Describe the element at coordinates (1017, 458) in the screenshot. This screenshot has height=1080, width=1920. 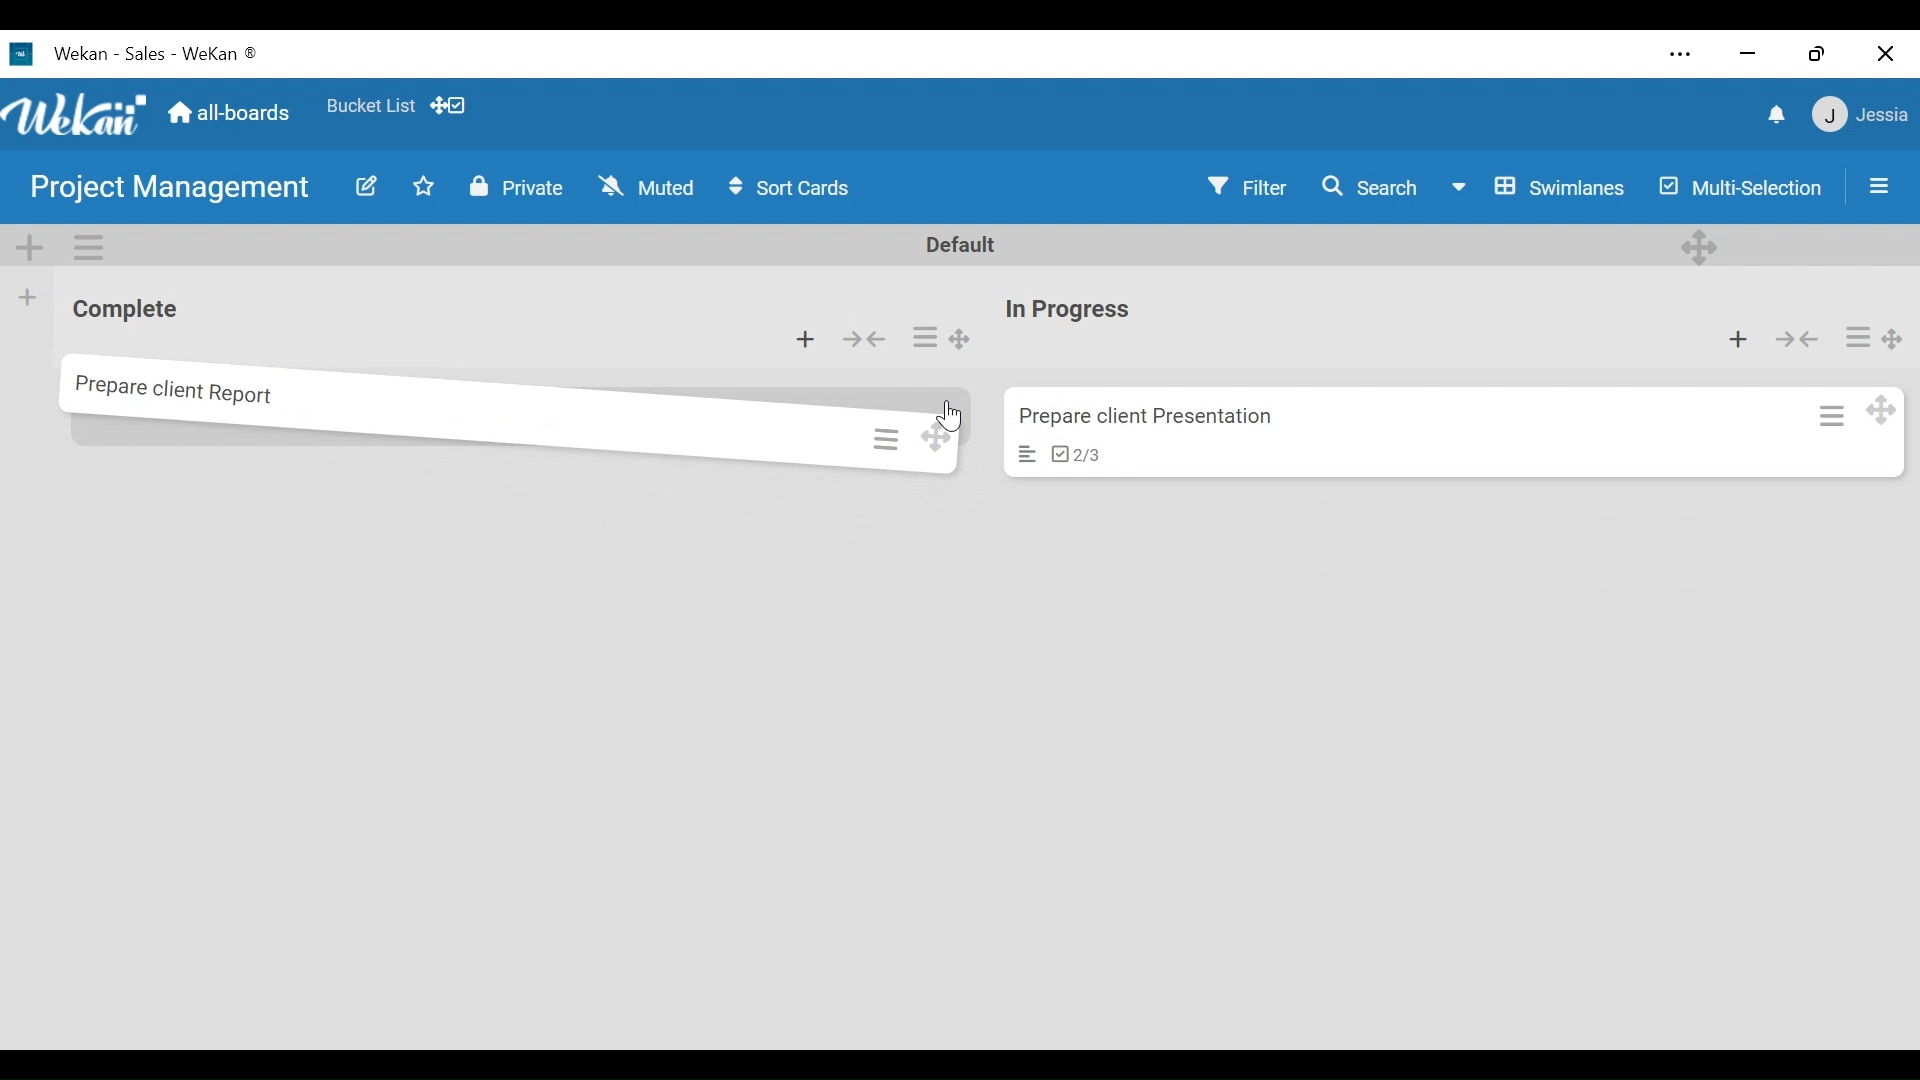
I see `card description` at that location.